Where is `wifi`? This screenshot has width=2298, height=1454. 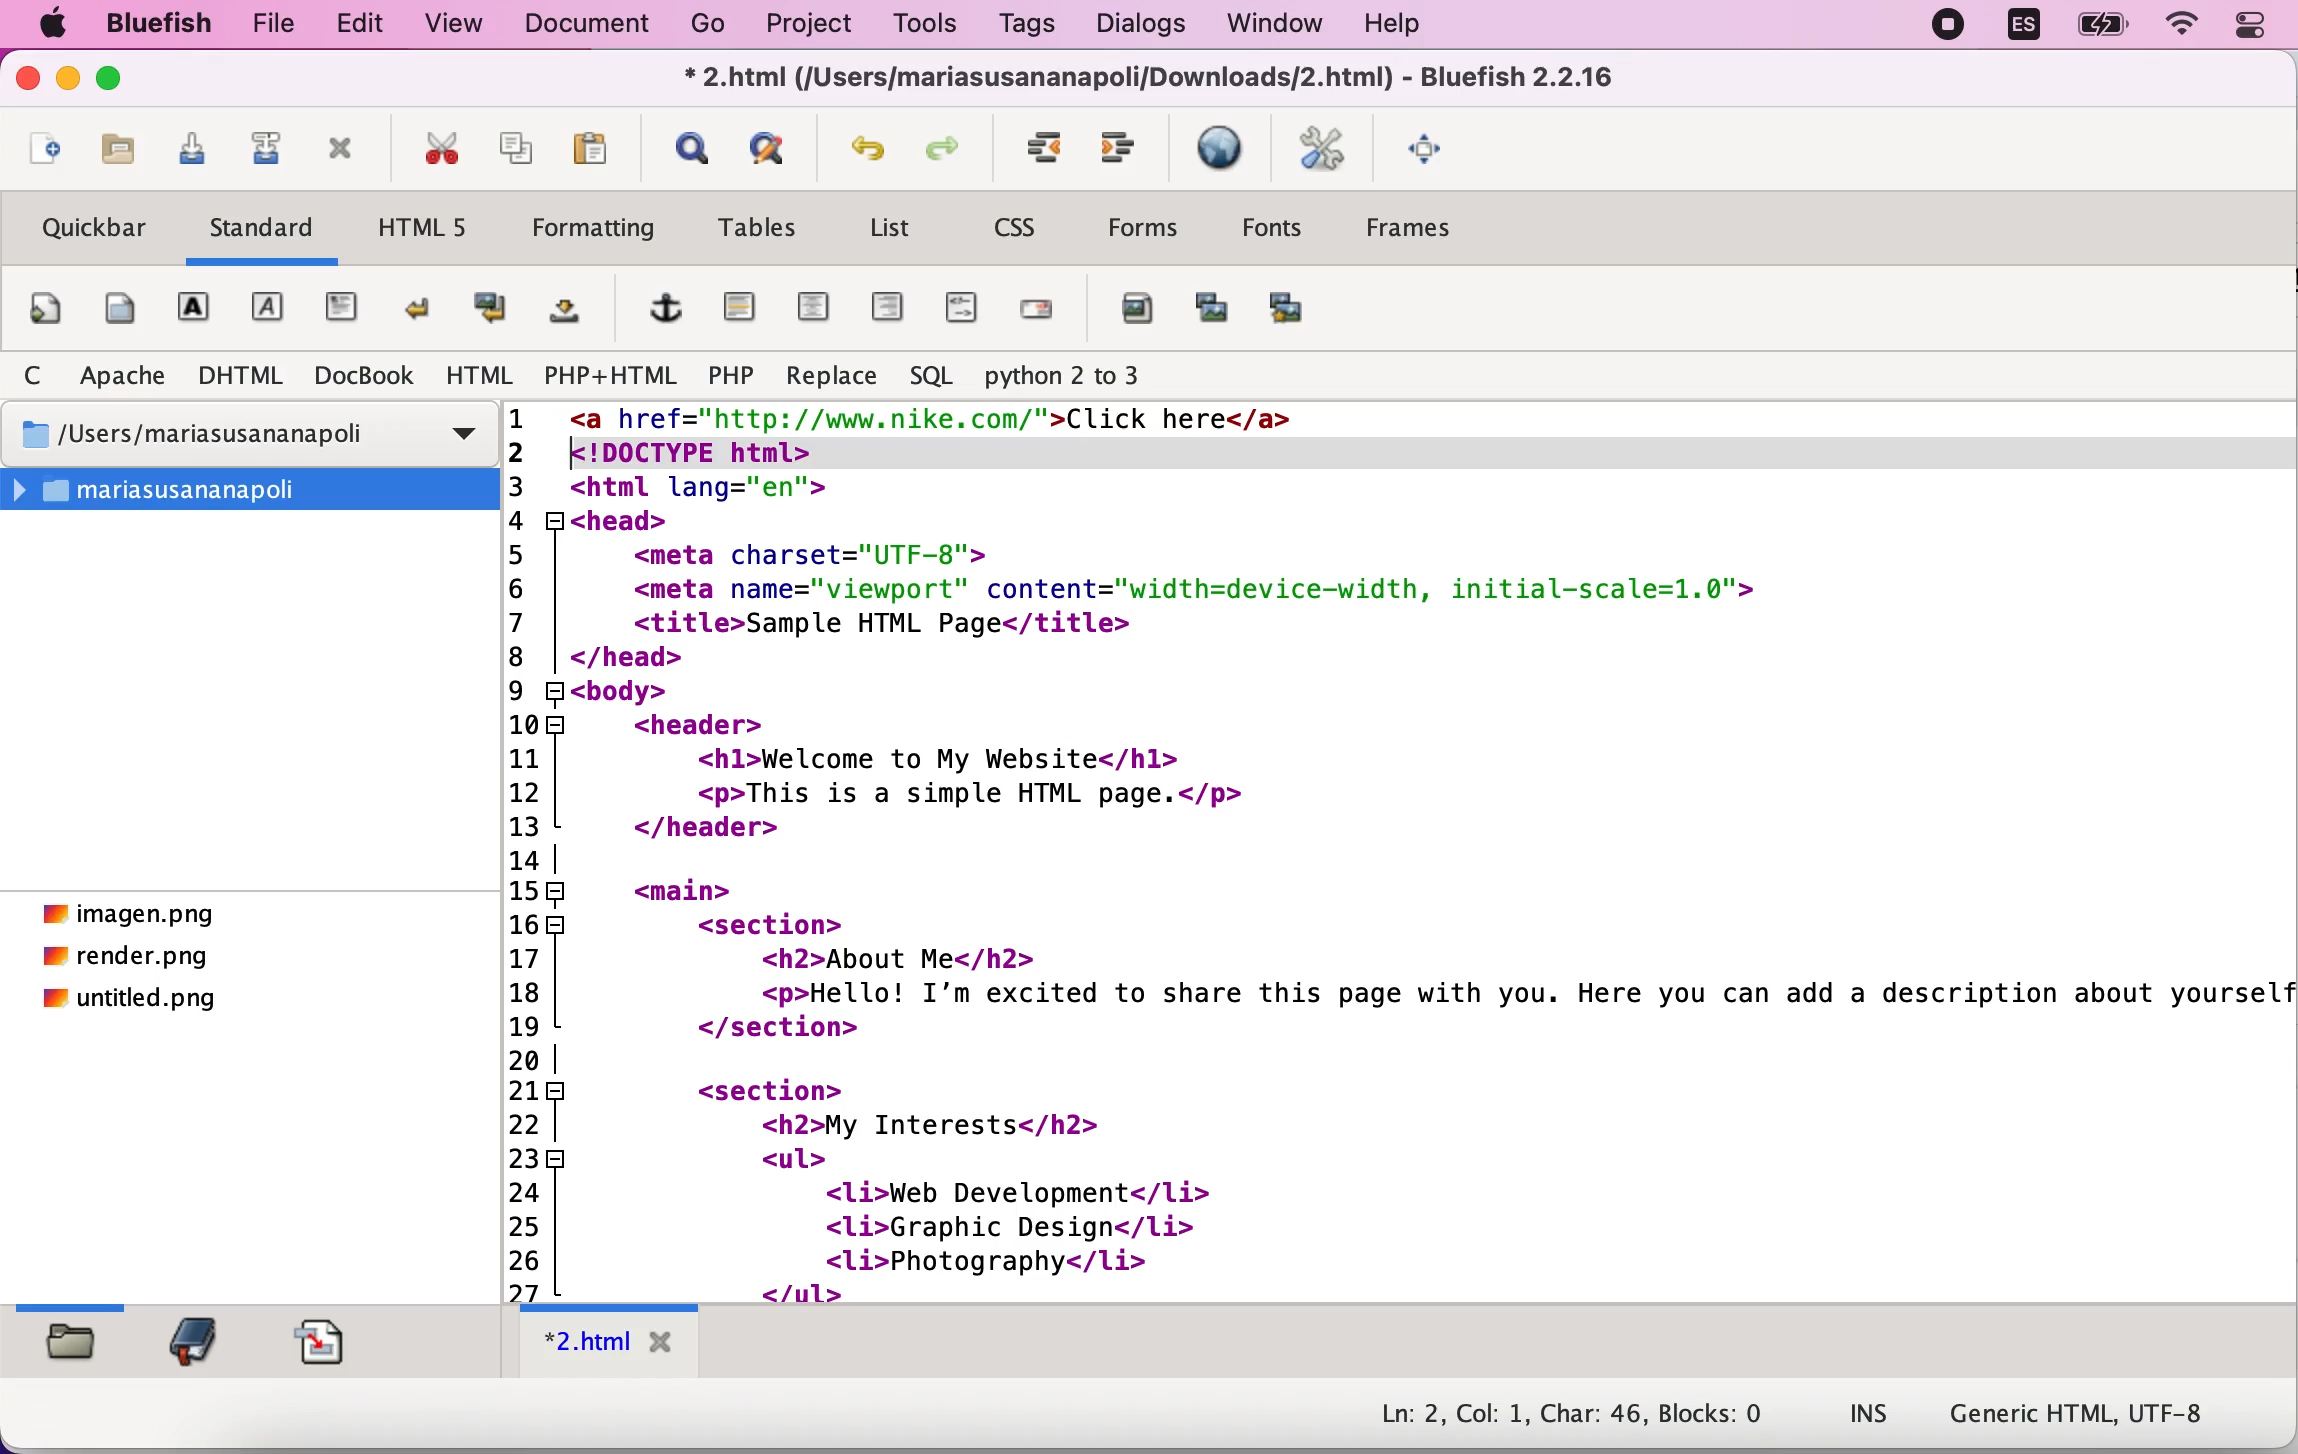 wifi is located at coordinates (2182, 28).